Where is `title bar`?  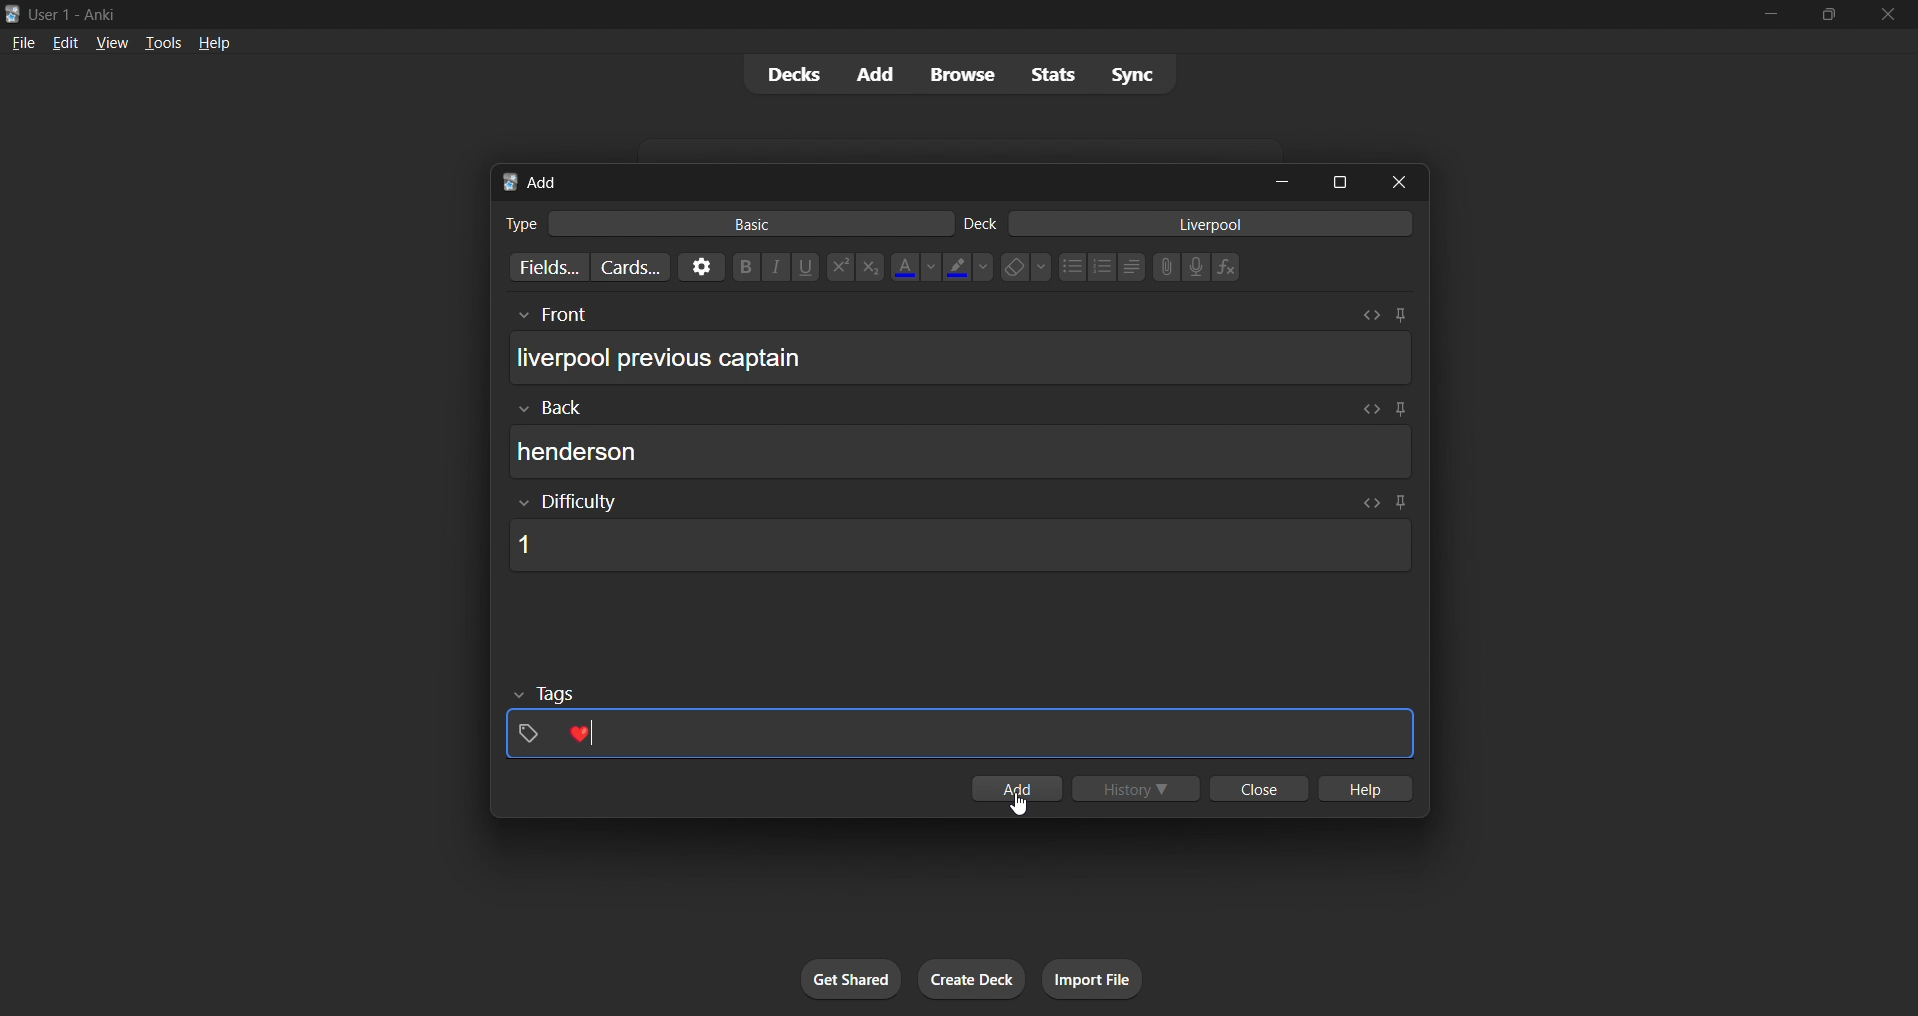 title bar is located at coordinates (864, 12).